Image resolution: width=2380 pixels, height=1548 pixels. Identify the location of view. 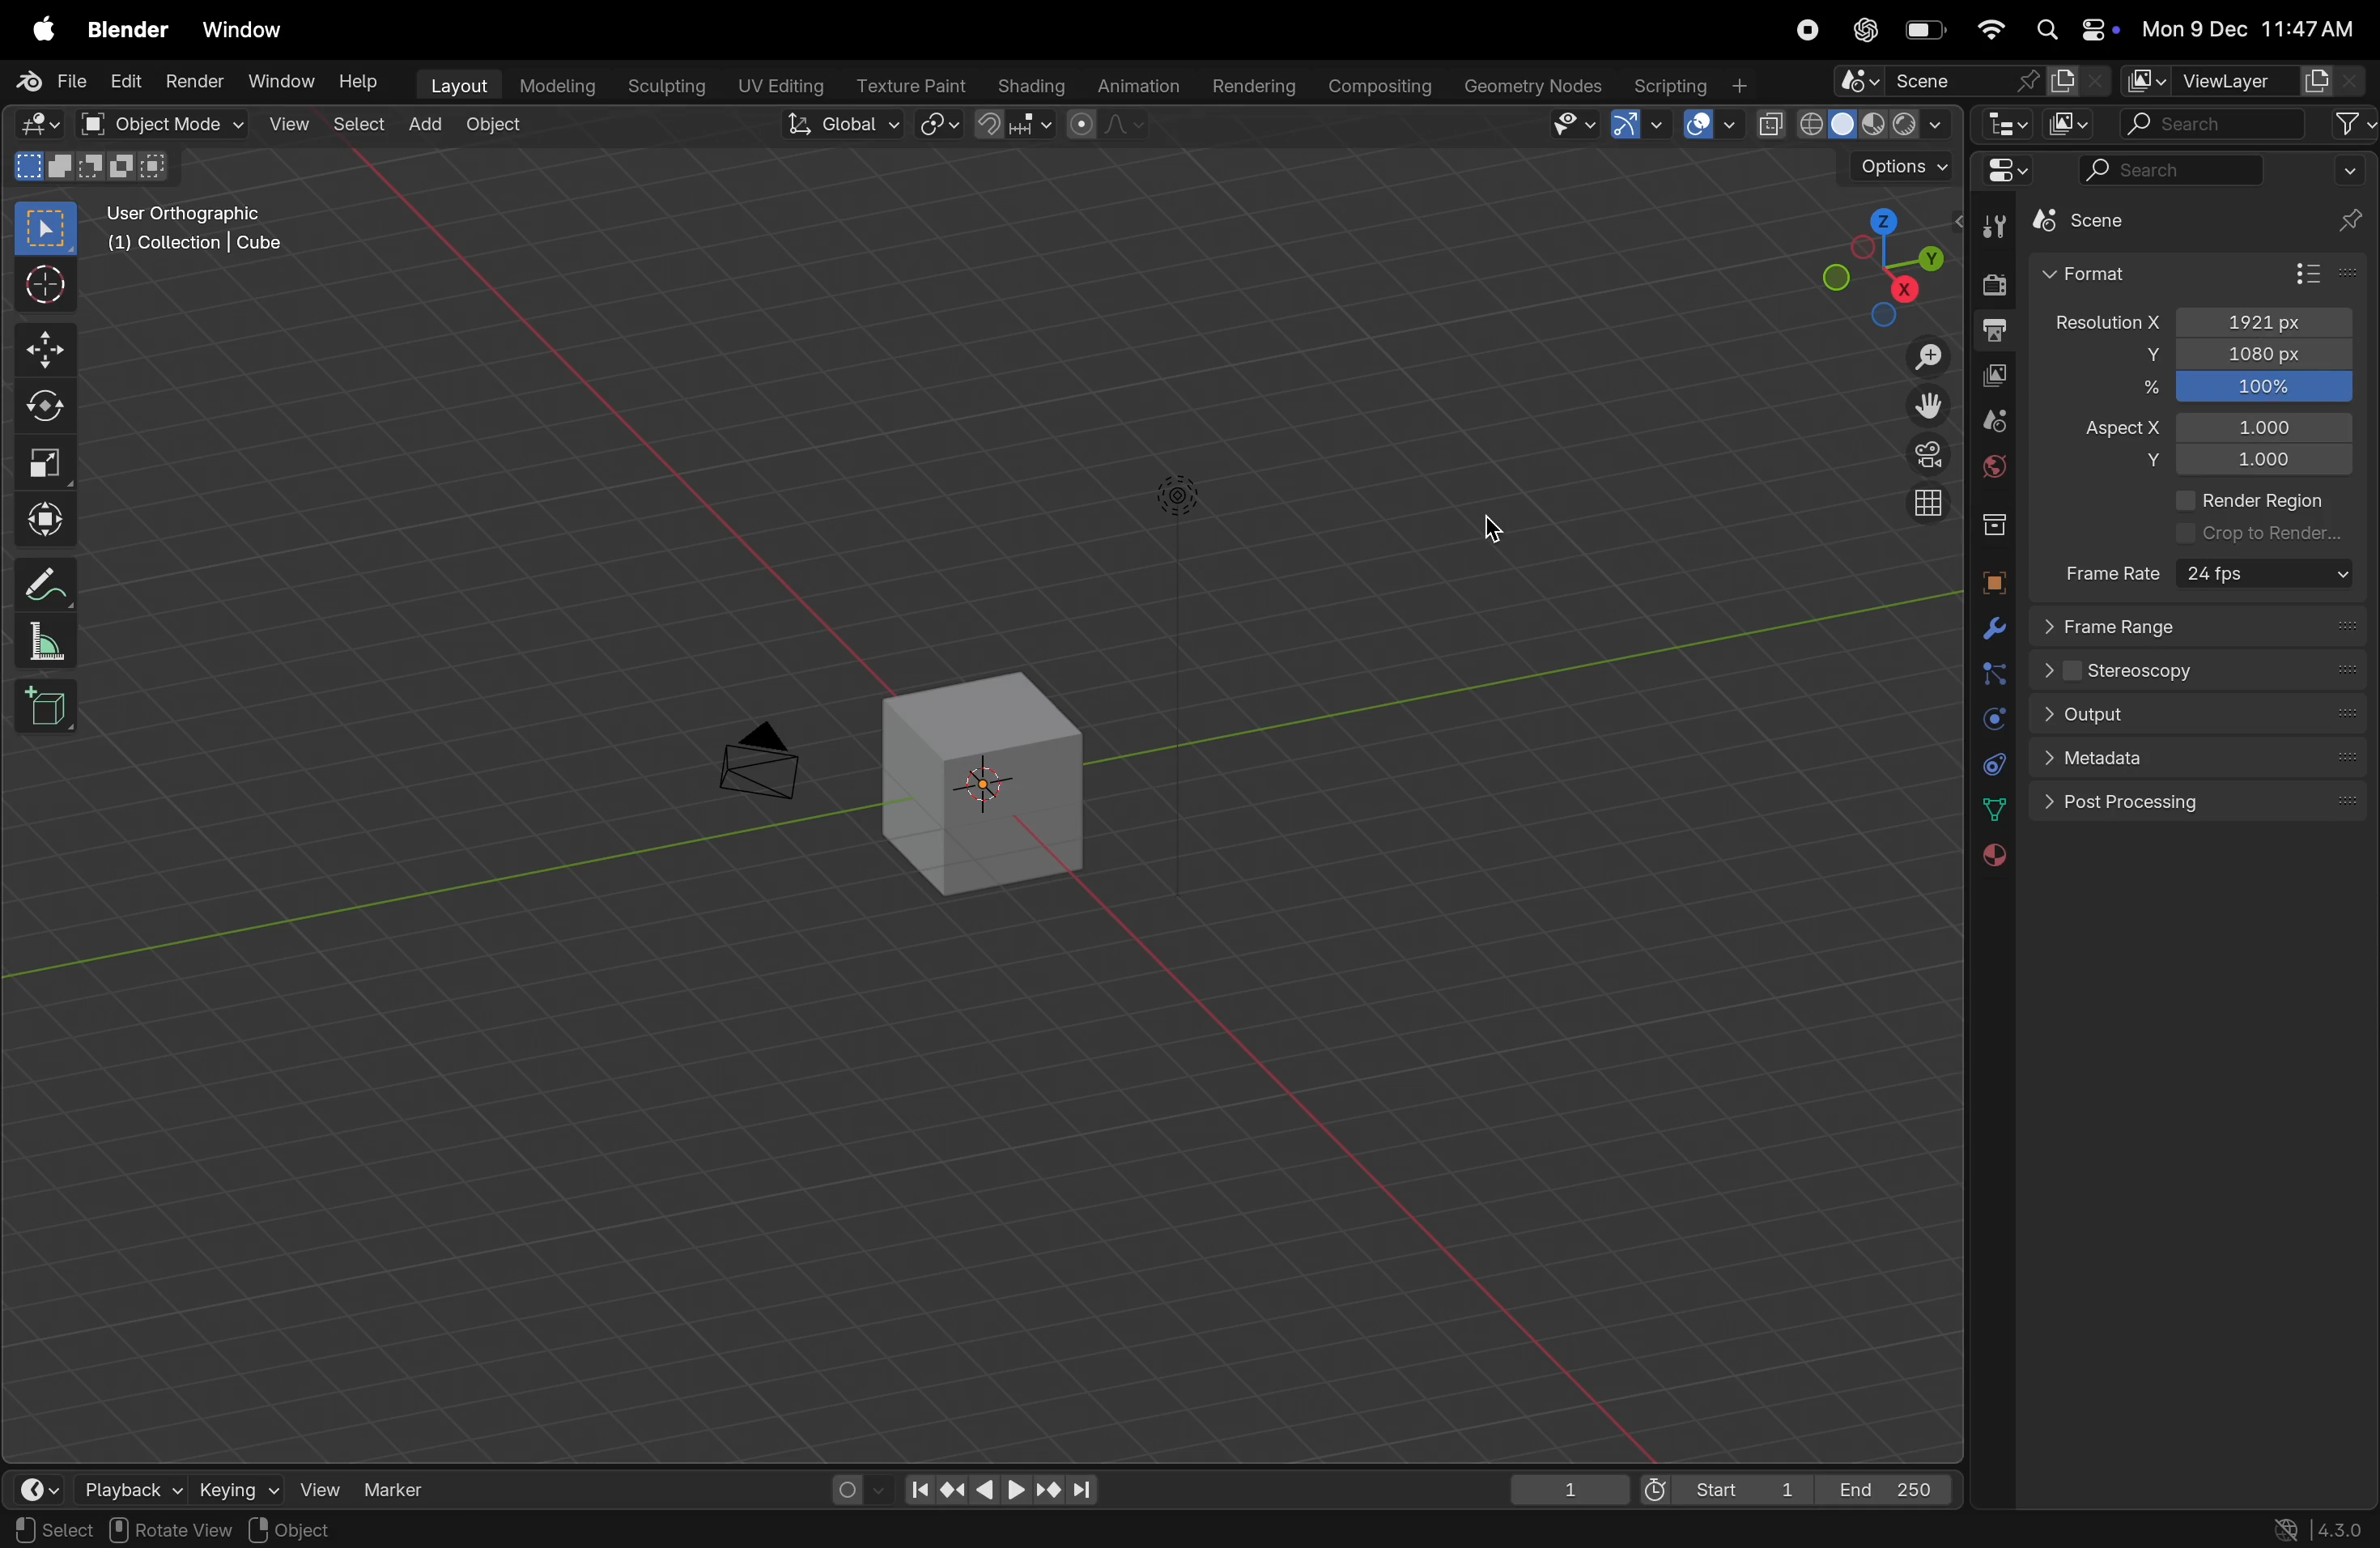
(319, 1486).